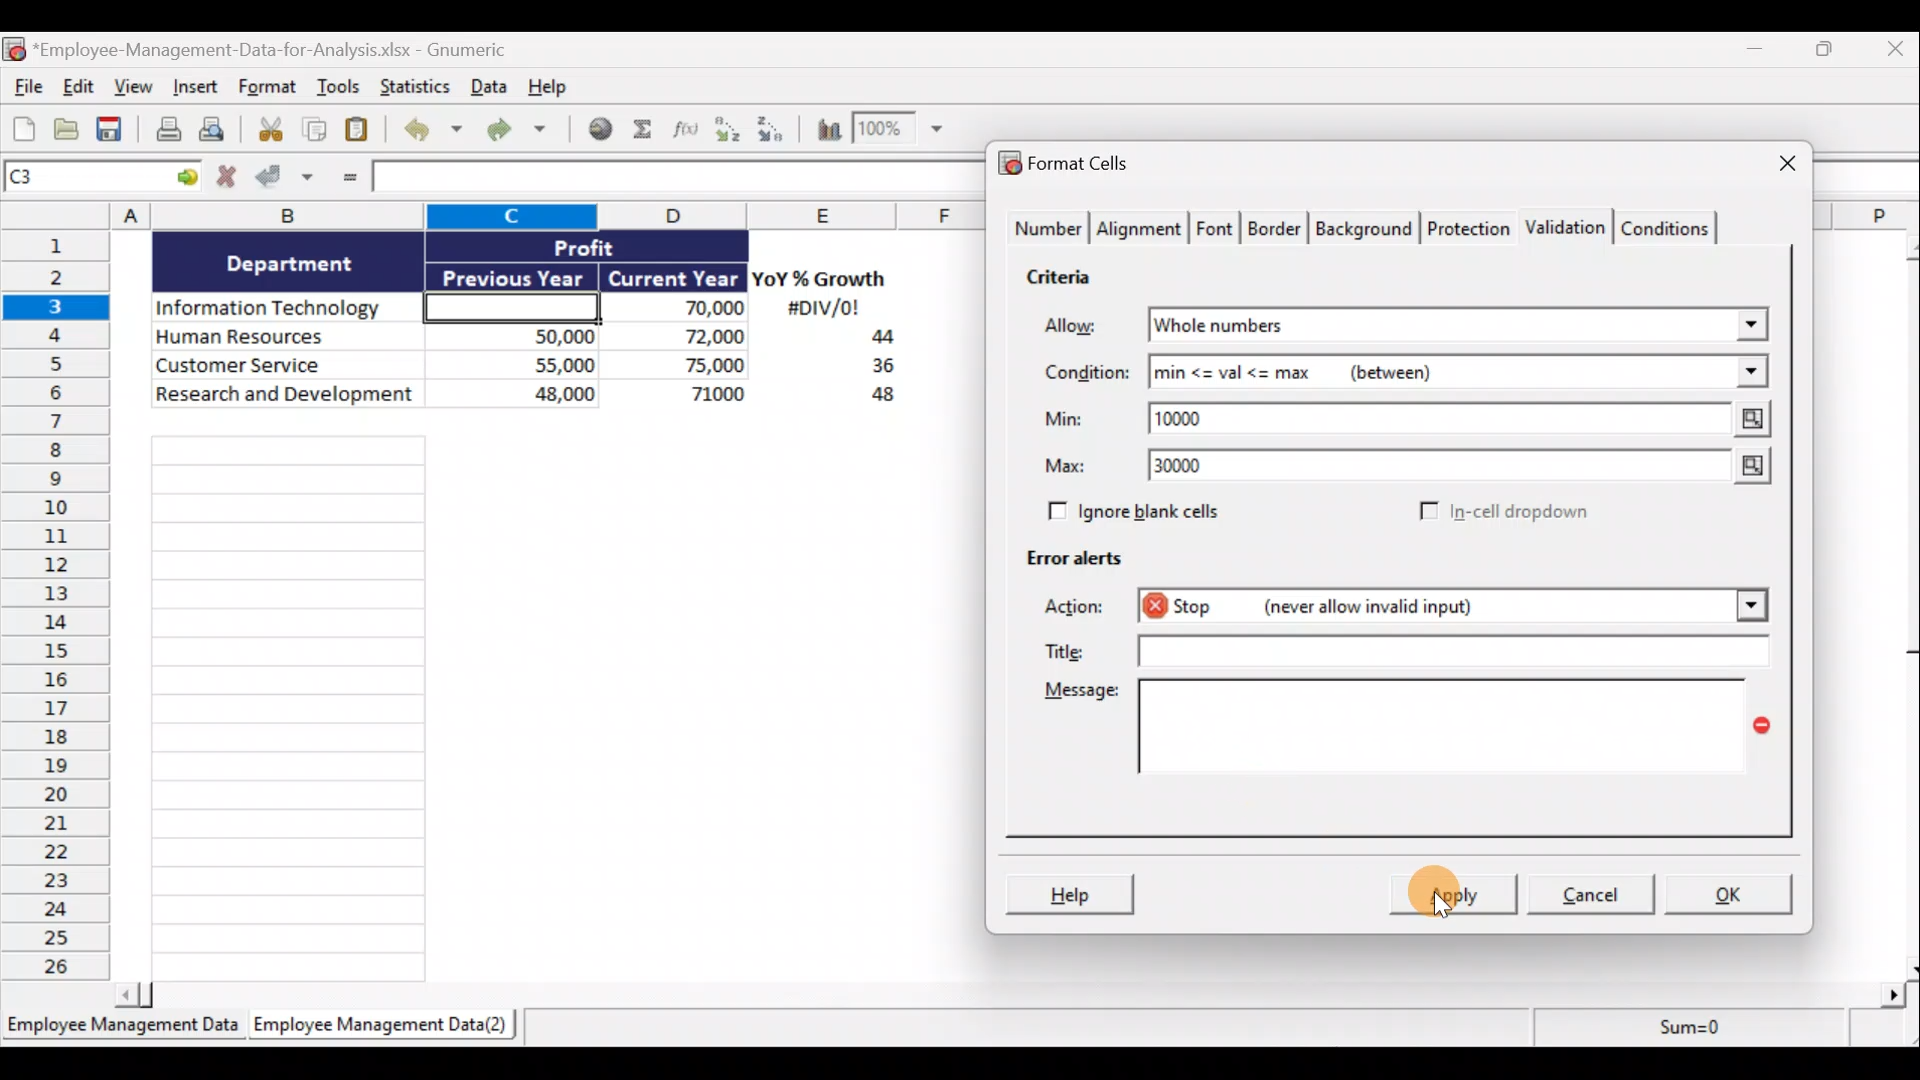 The image size is (1920, 1080). What do you see at coordinates (1747, 419) in the screenshot?
I see `Min value` at bounding box center [1747, 419].